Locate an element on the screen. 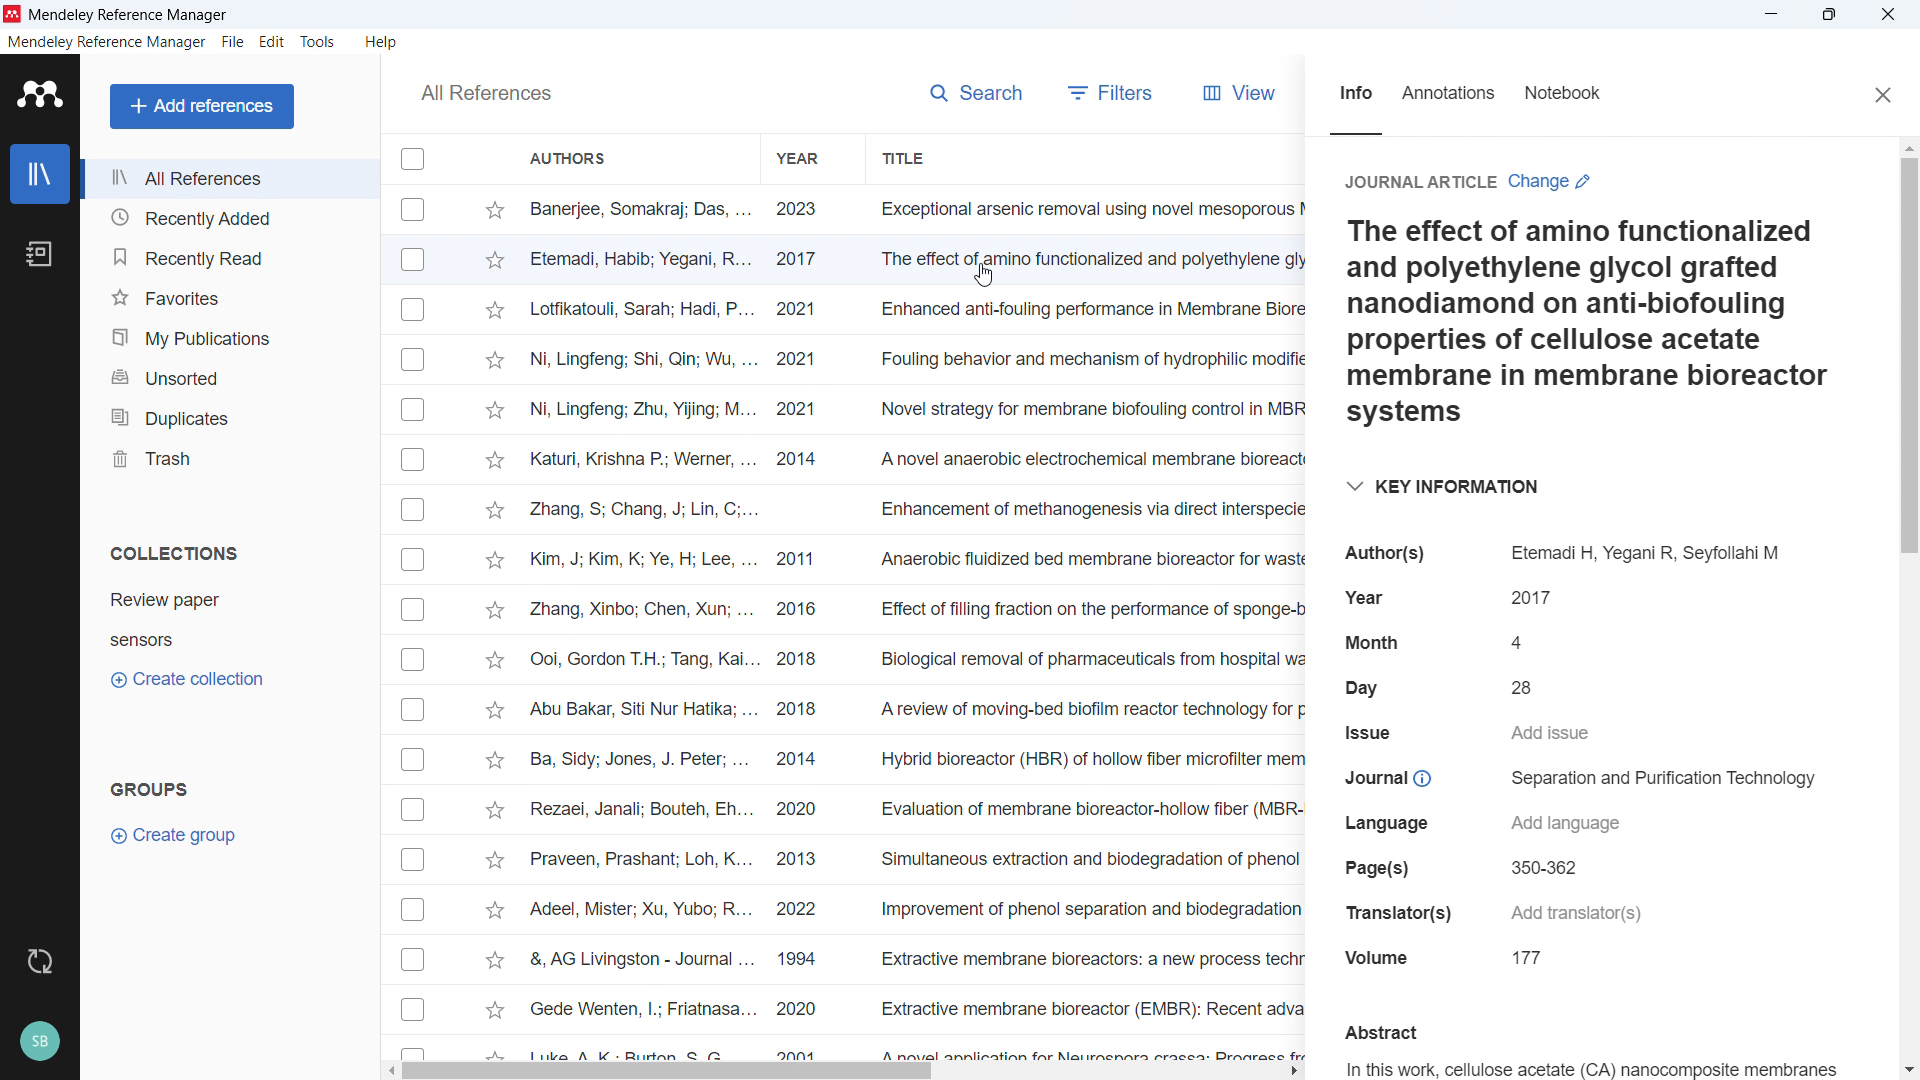 This screenshot has height=1080, width=1920. tools is located at coordinates (317, 42).